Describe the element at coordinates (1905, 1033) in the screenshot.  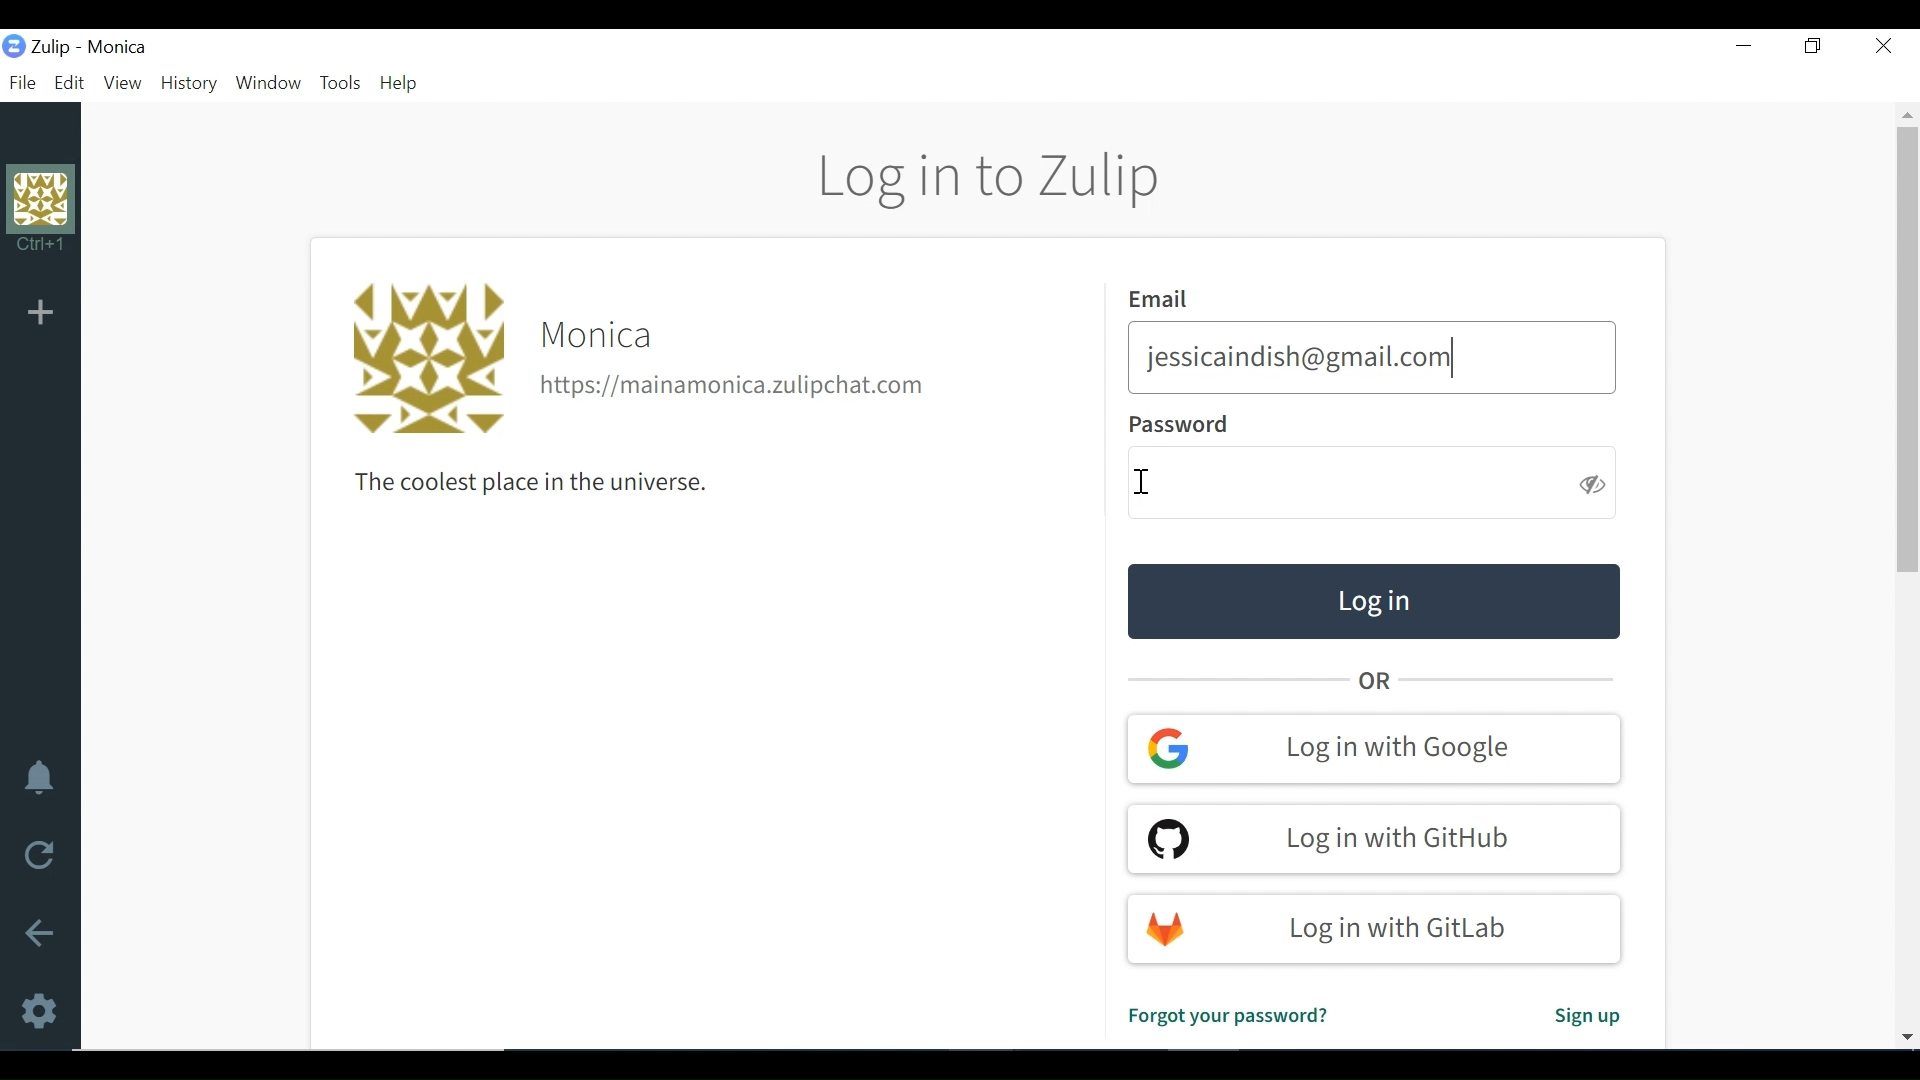
I see `Scroll down` at that location.